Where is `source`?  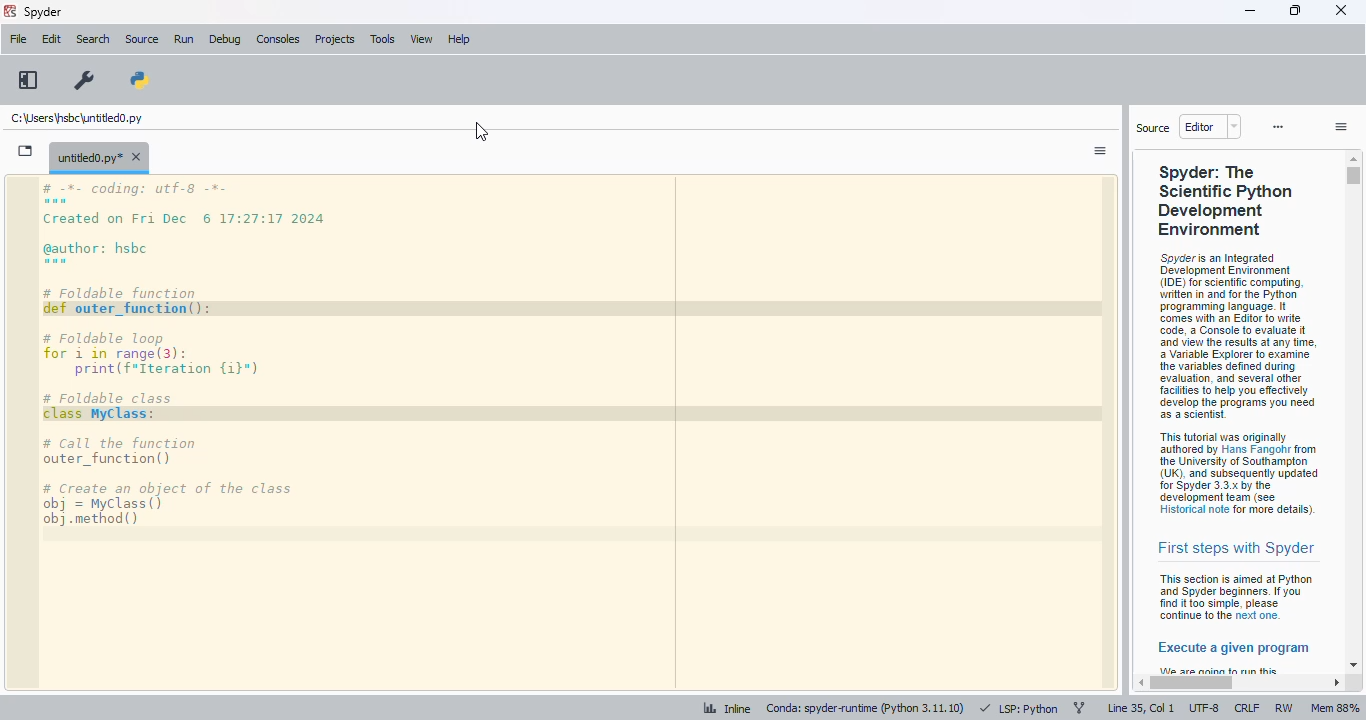 source is located at coordinates (142, 40).